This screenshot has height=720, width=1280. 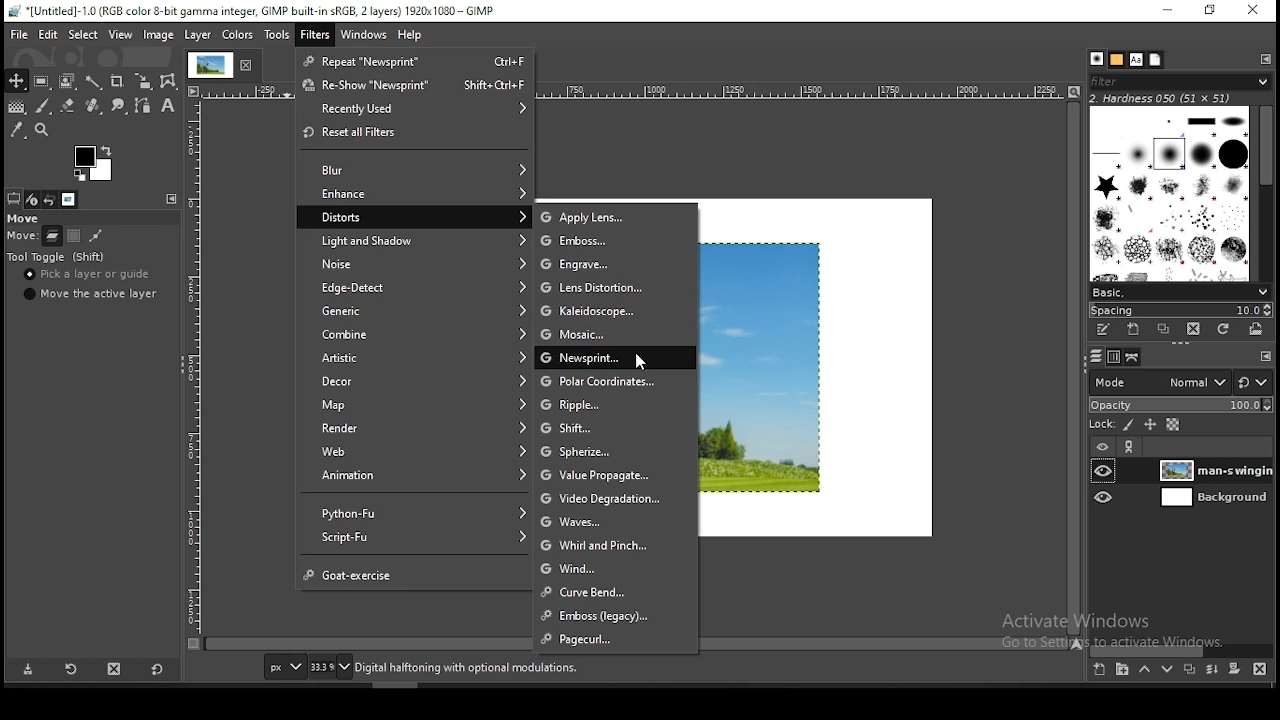 I want to click on spacing, so click(x=1181, y=309).